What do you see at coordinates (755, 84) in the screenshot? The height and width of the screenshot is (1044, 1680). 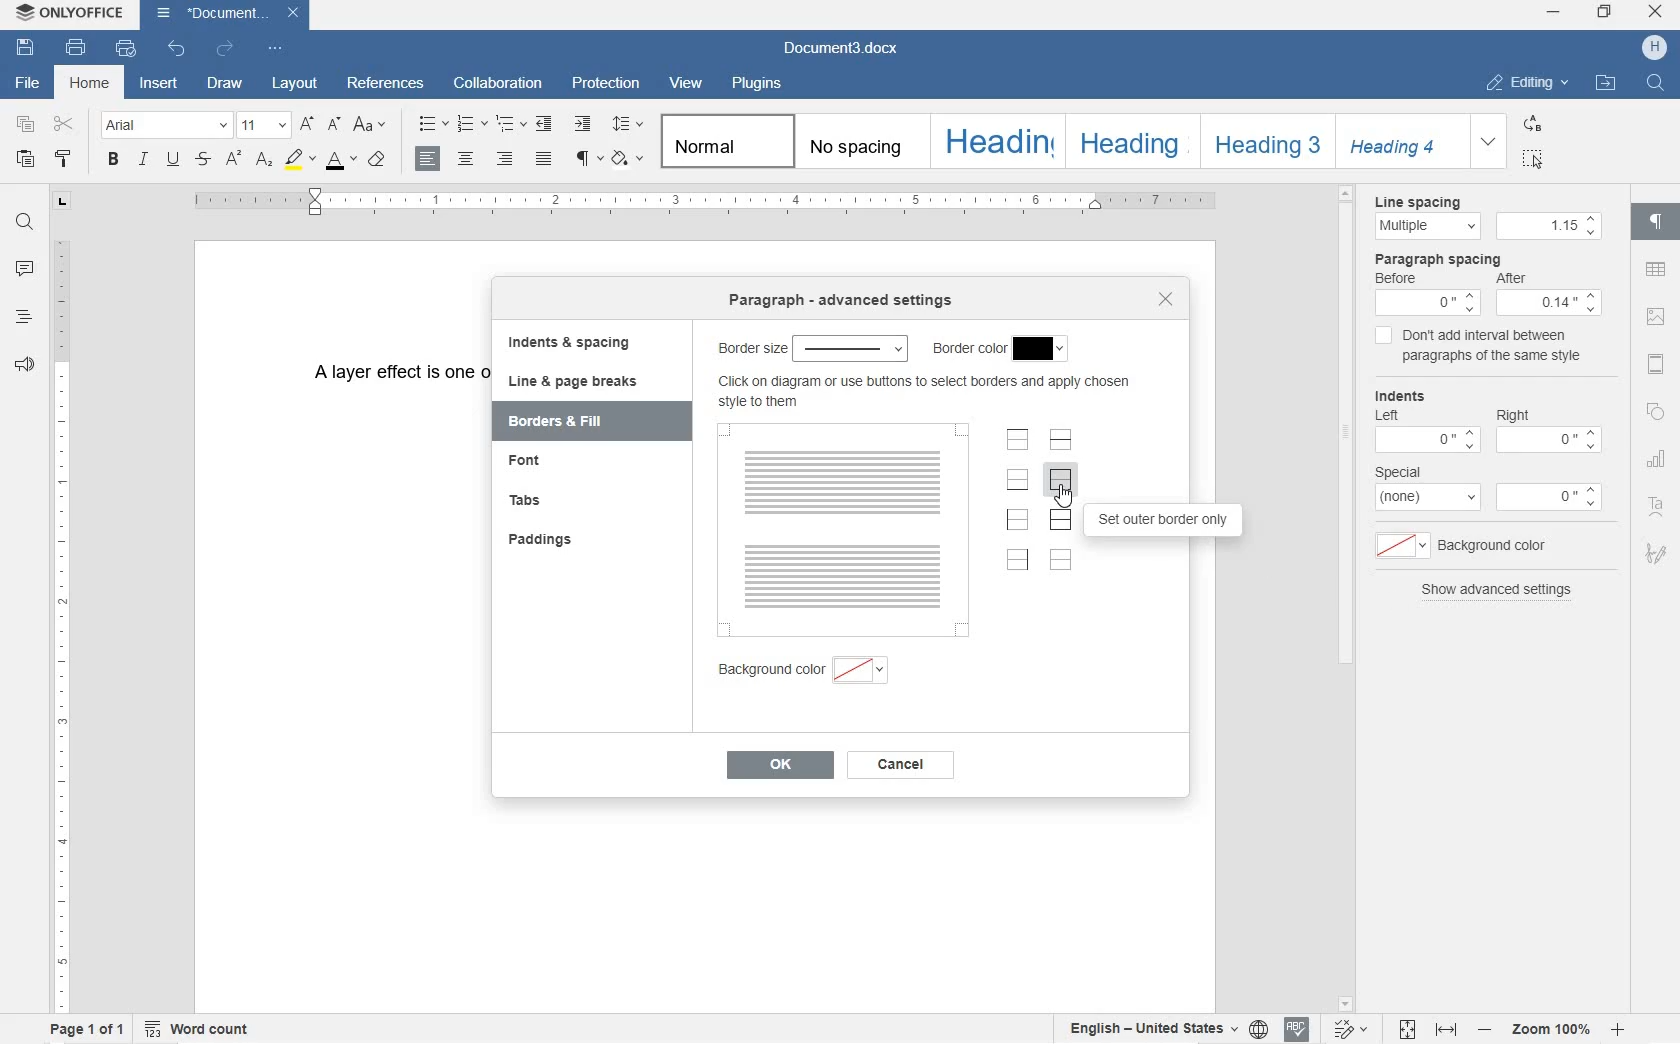 I see `PLUGINS` at bounding box center [755, 84].